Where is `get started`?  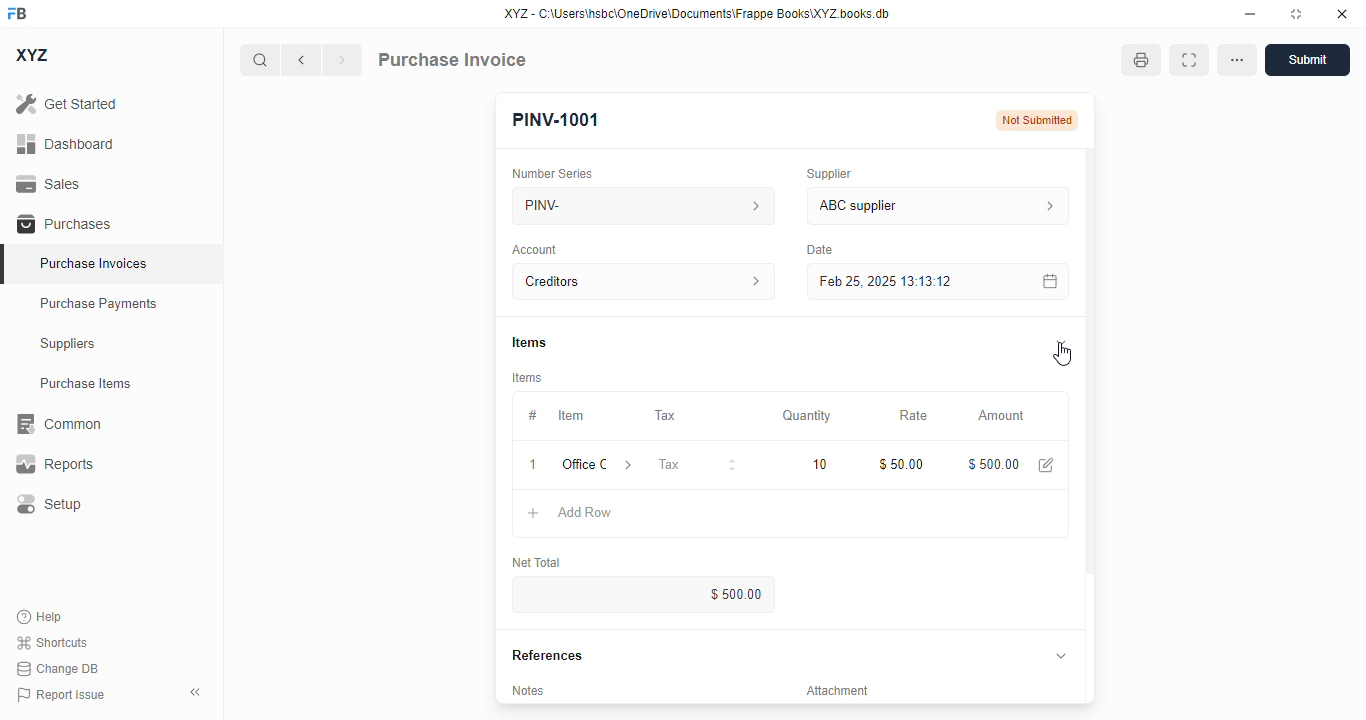 get started is located at coordinates (68, 103).